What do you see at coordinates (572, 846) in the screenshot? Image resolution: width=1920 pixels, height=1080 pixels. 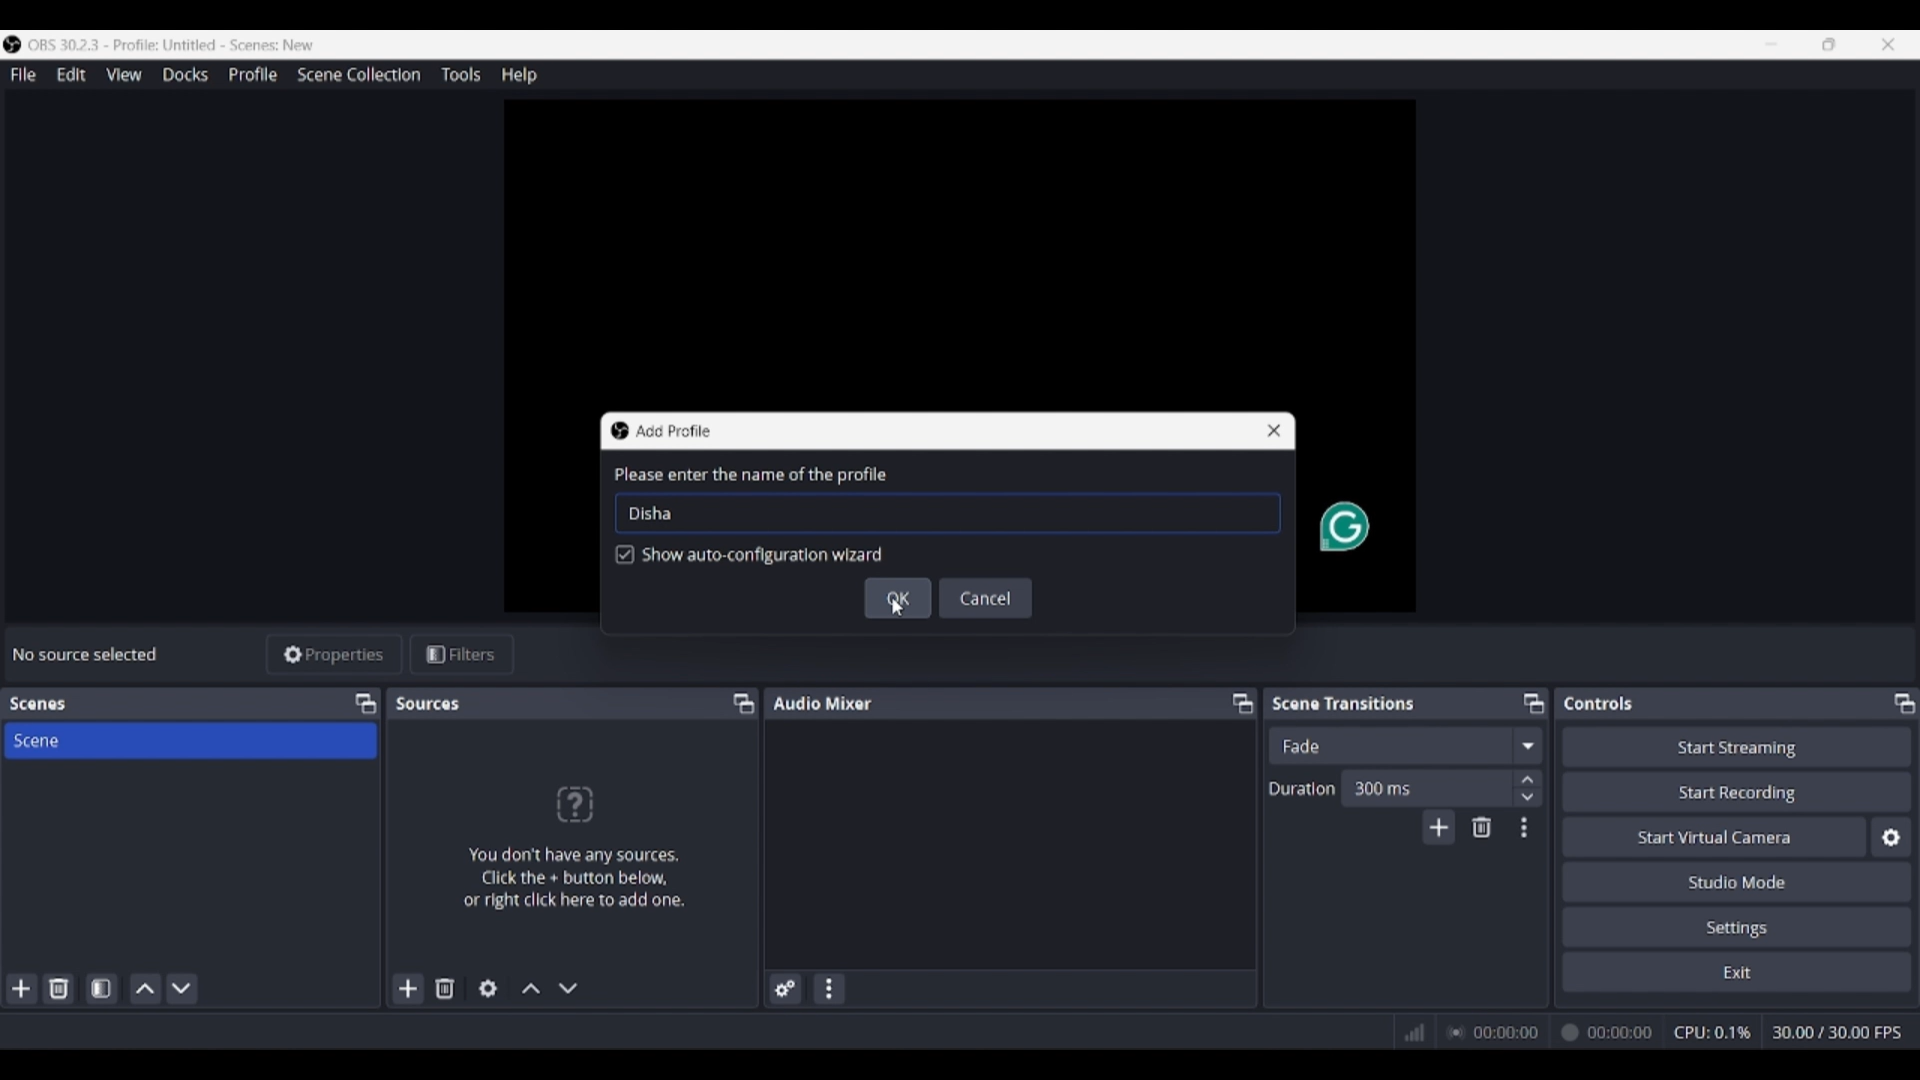 I see `Panel logo and text` at bounding box center [572, 846].